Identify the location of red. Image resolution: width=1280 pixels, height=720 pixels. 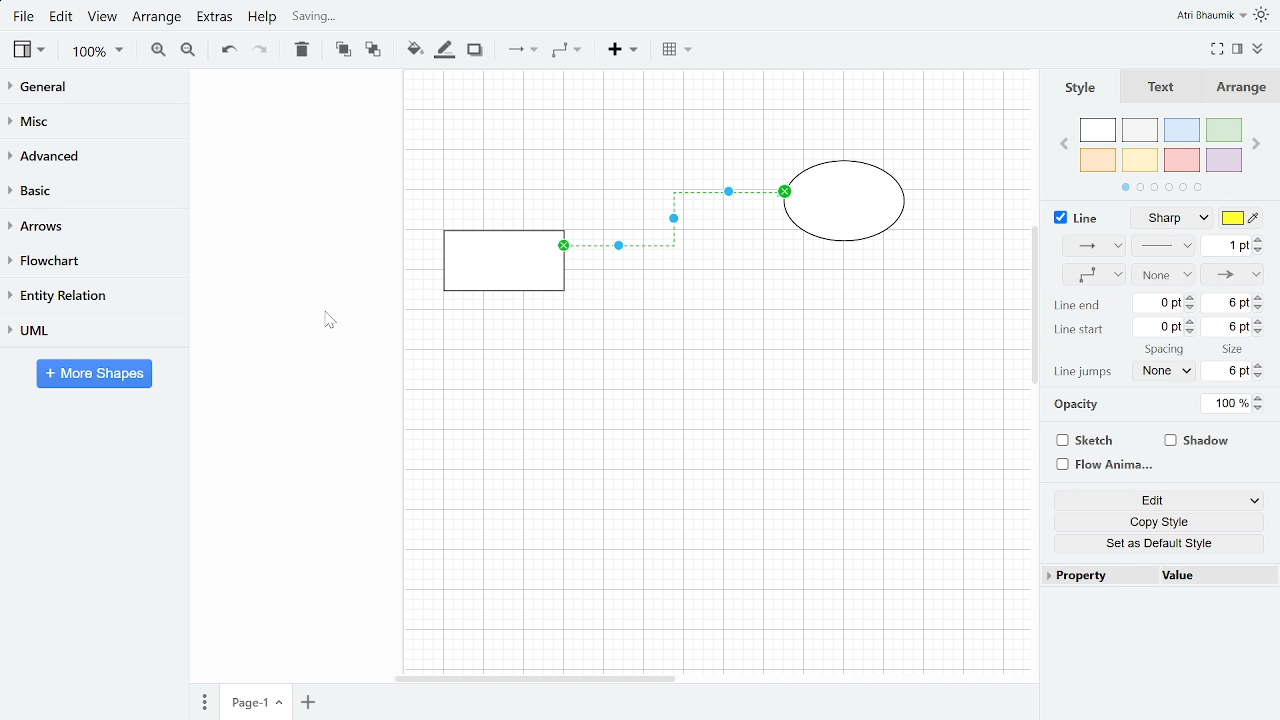
(1182, 160).